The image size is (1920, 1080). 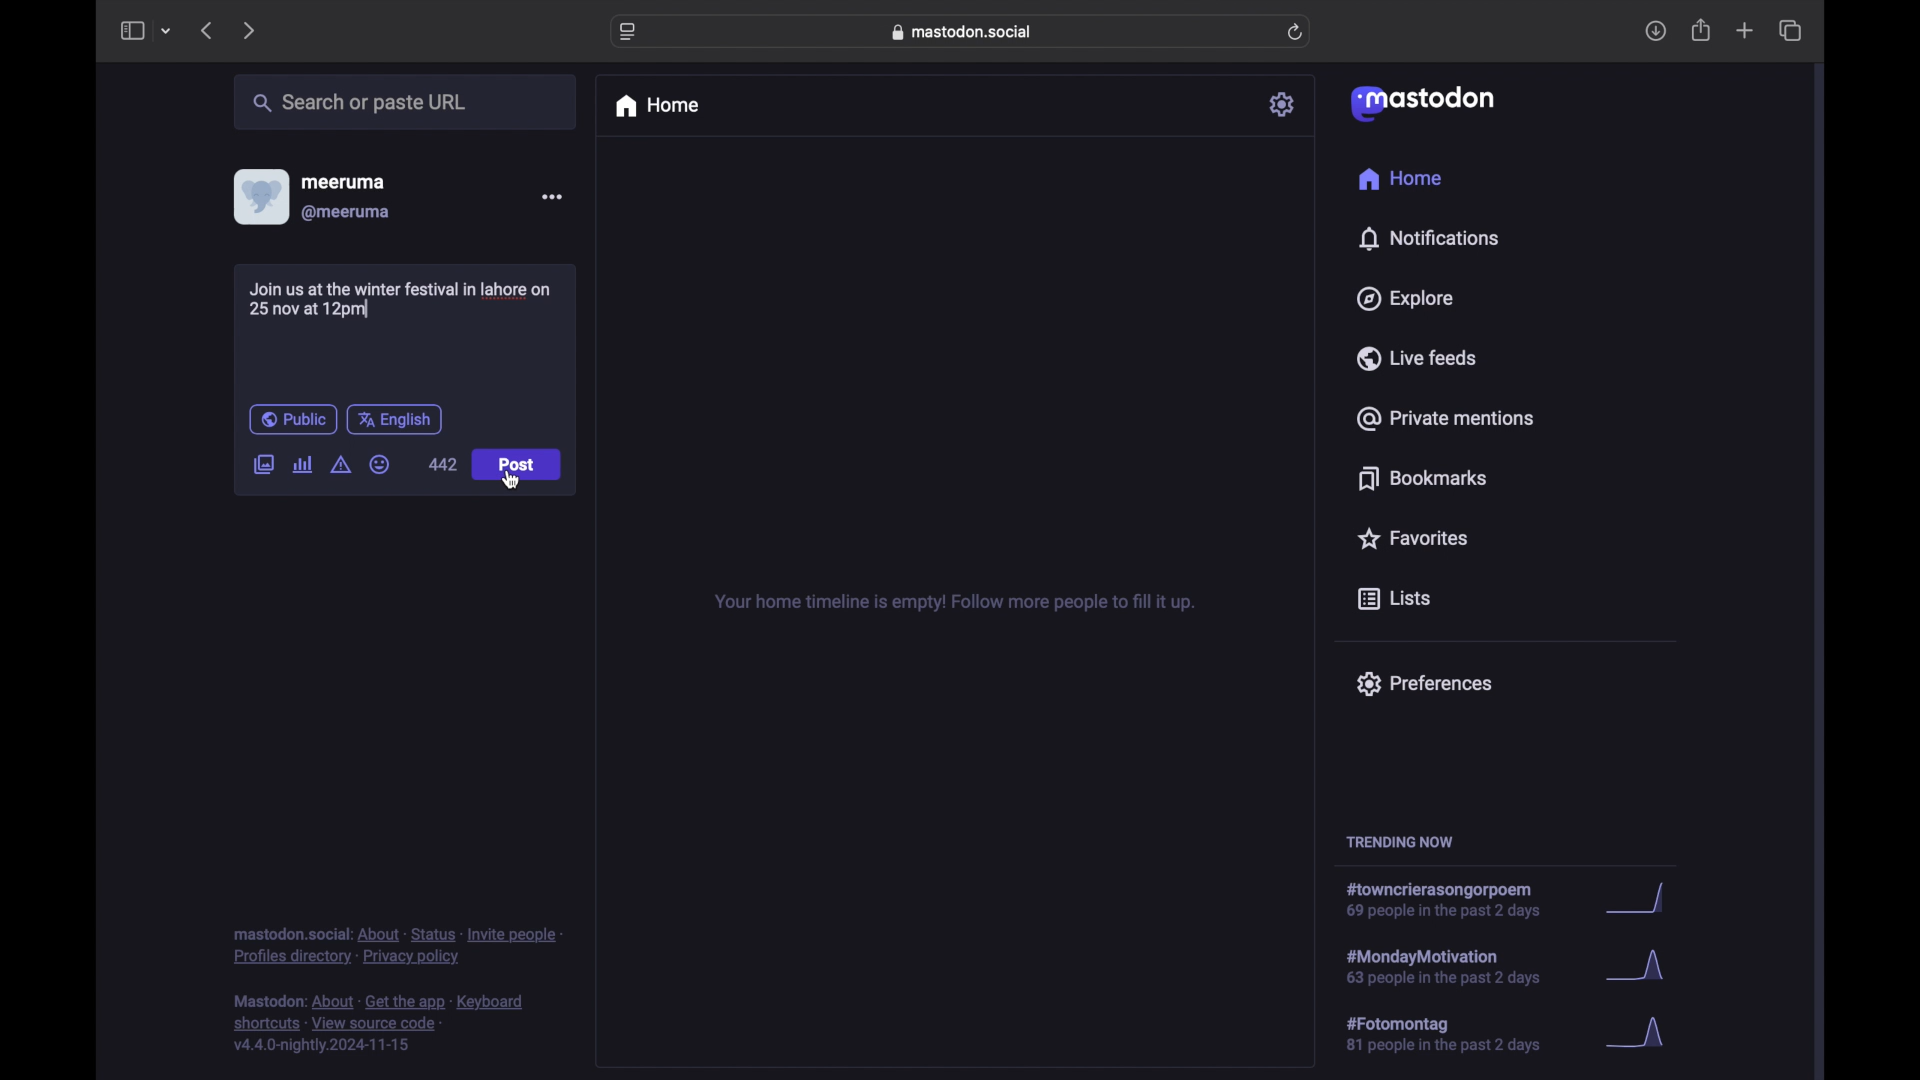 I want to click on graph, so click(x=1642, y=1034).